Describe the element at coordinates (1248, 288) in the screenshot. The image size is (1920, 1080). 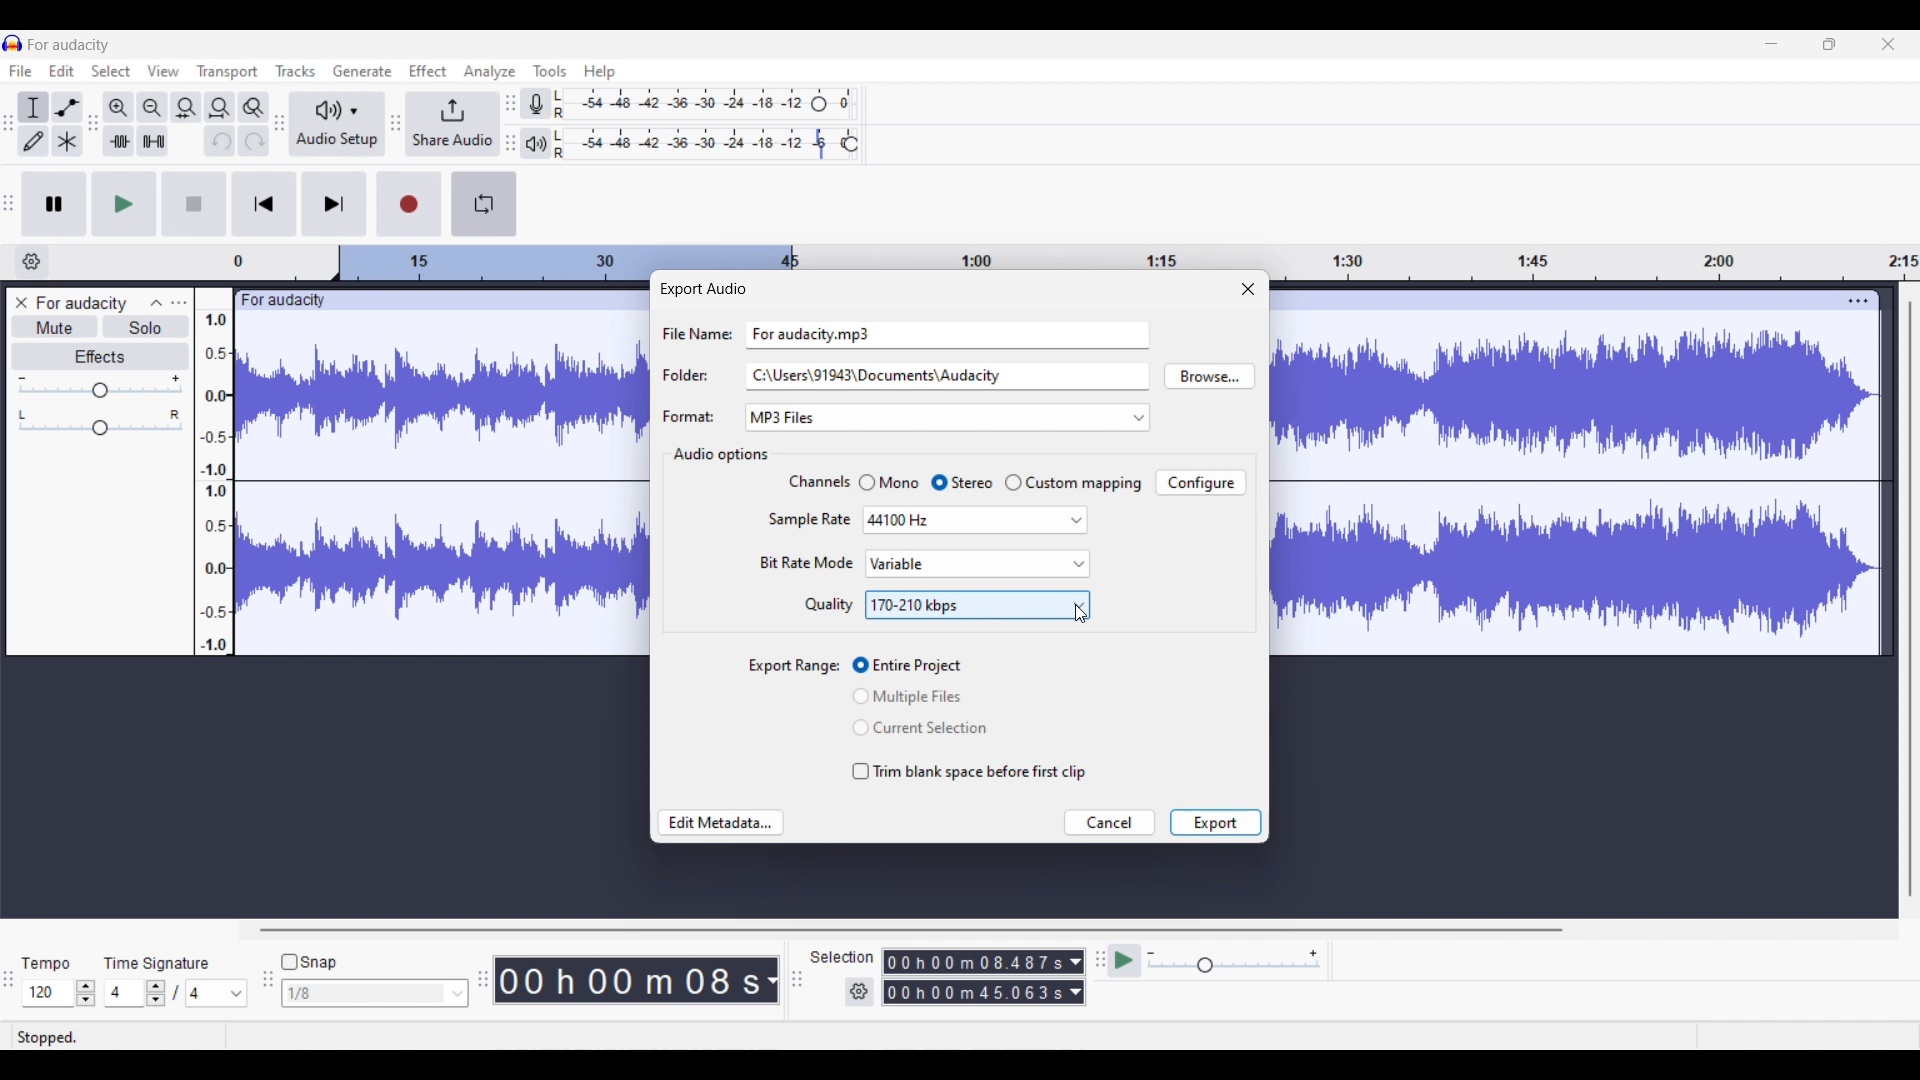
I see `Close` at that location.